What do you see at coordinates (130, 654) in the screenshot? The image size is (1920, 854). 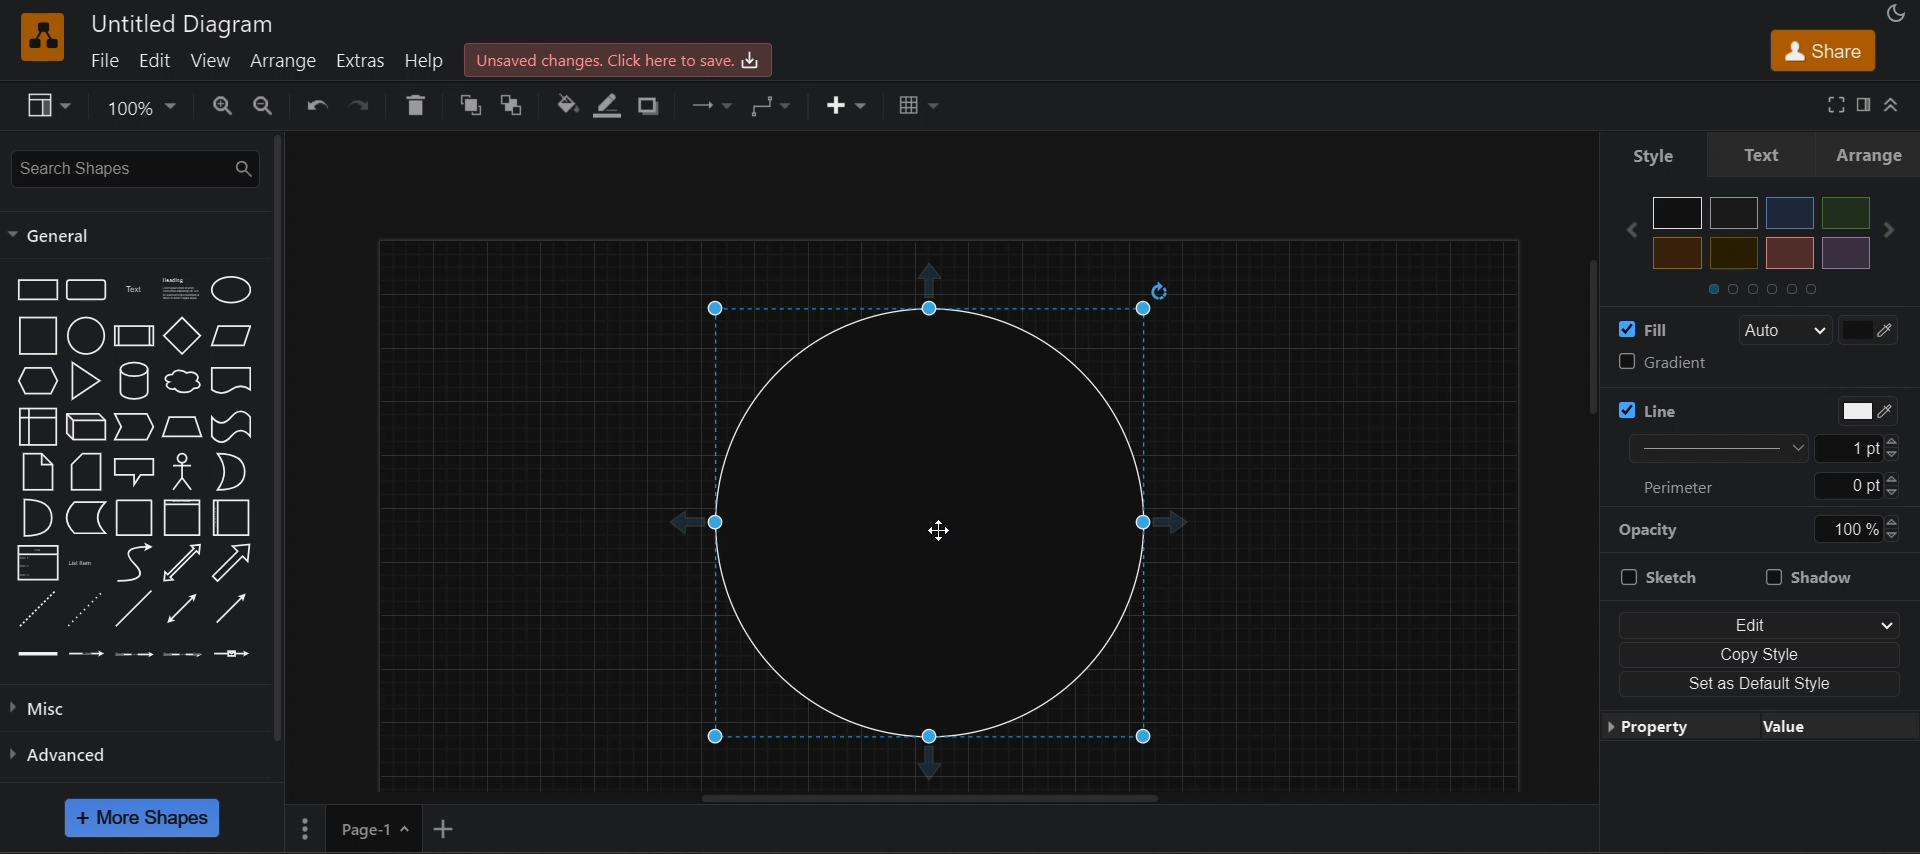 I see `Connector 3` at bounding box center [130, 654].